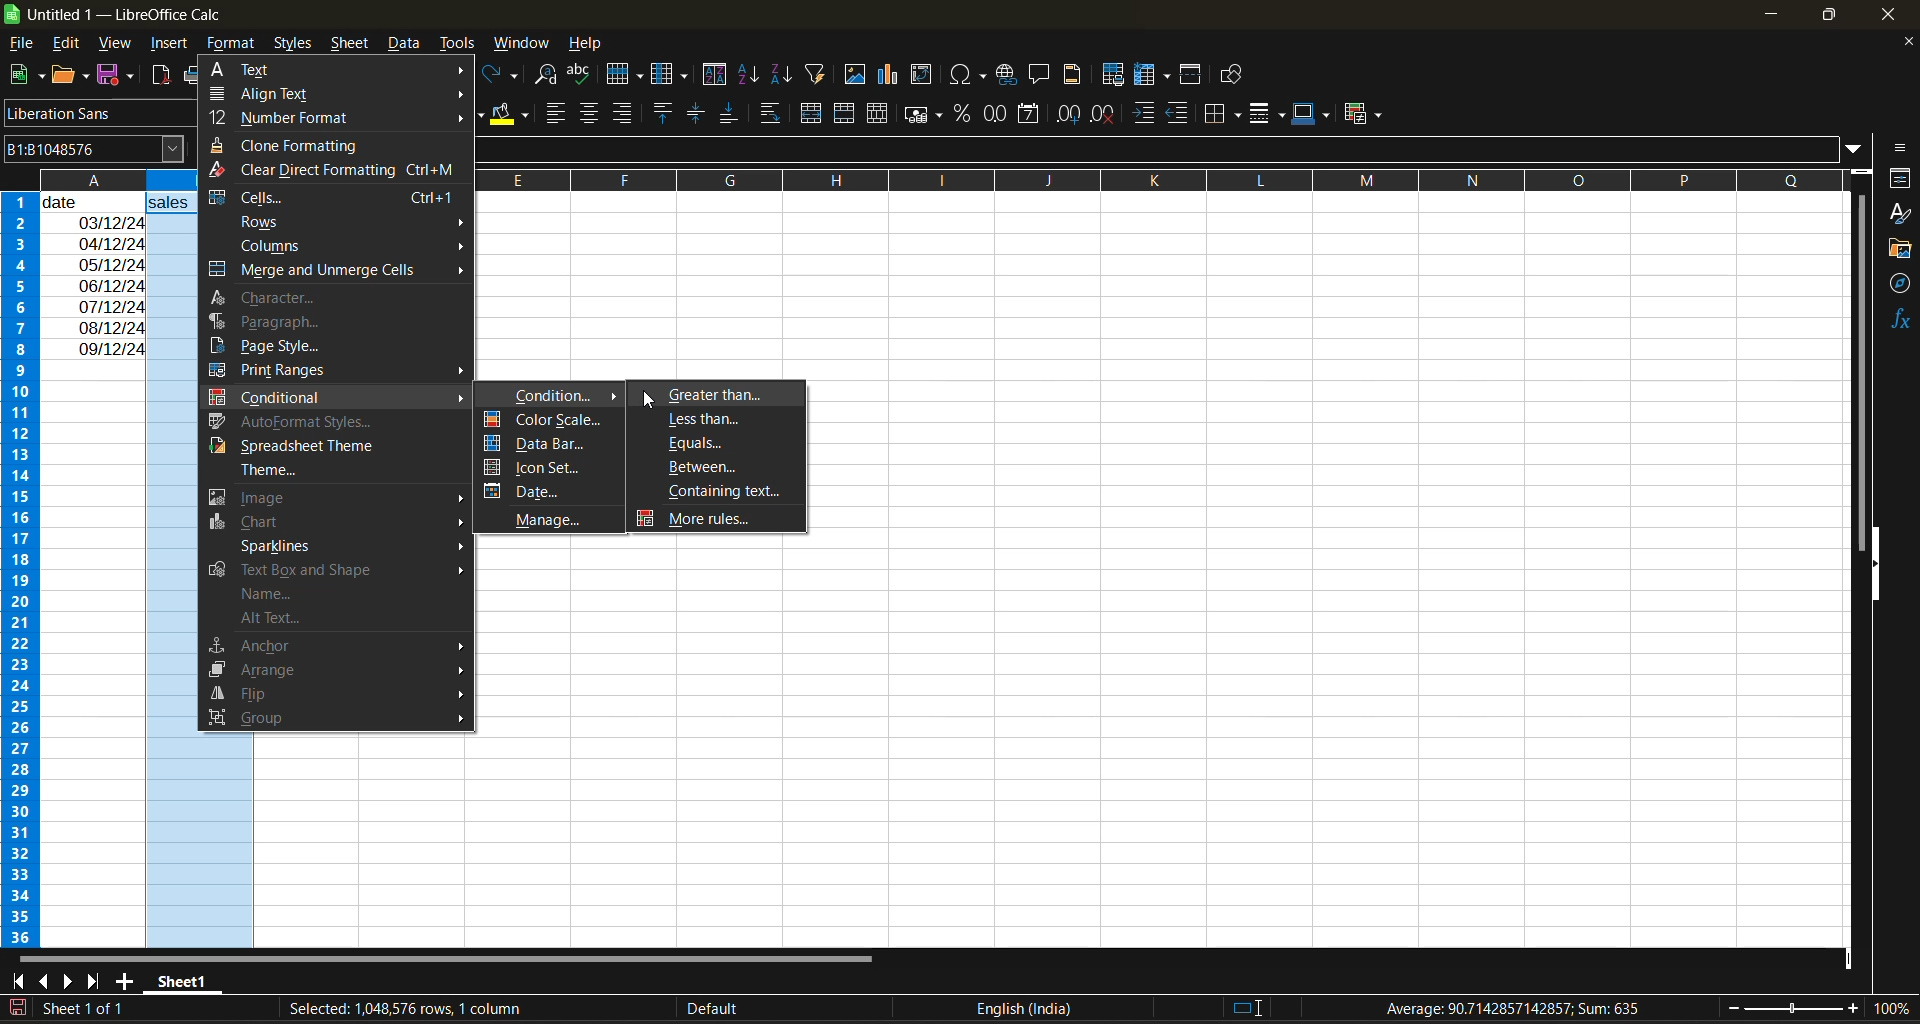 The image size is (1920, 1024). I want to click on sheet name, so click(180, 982).